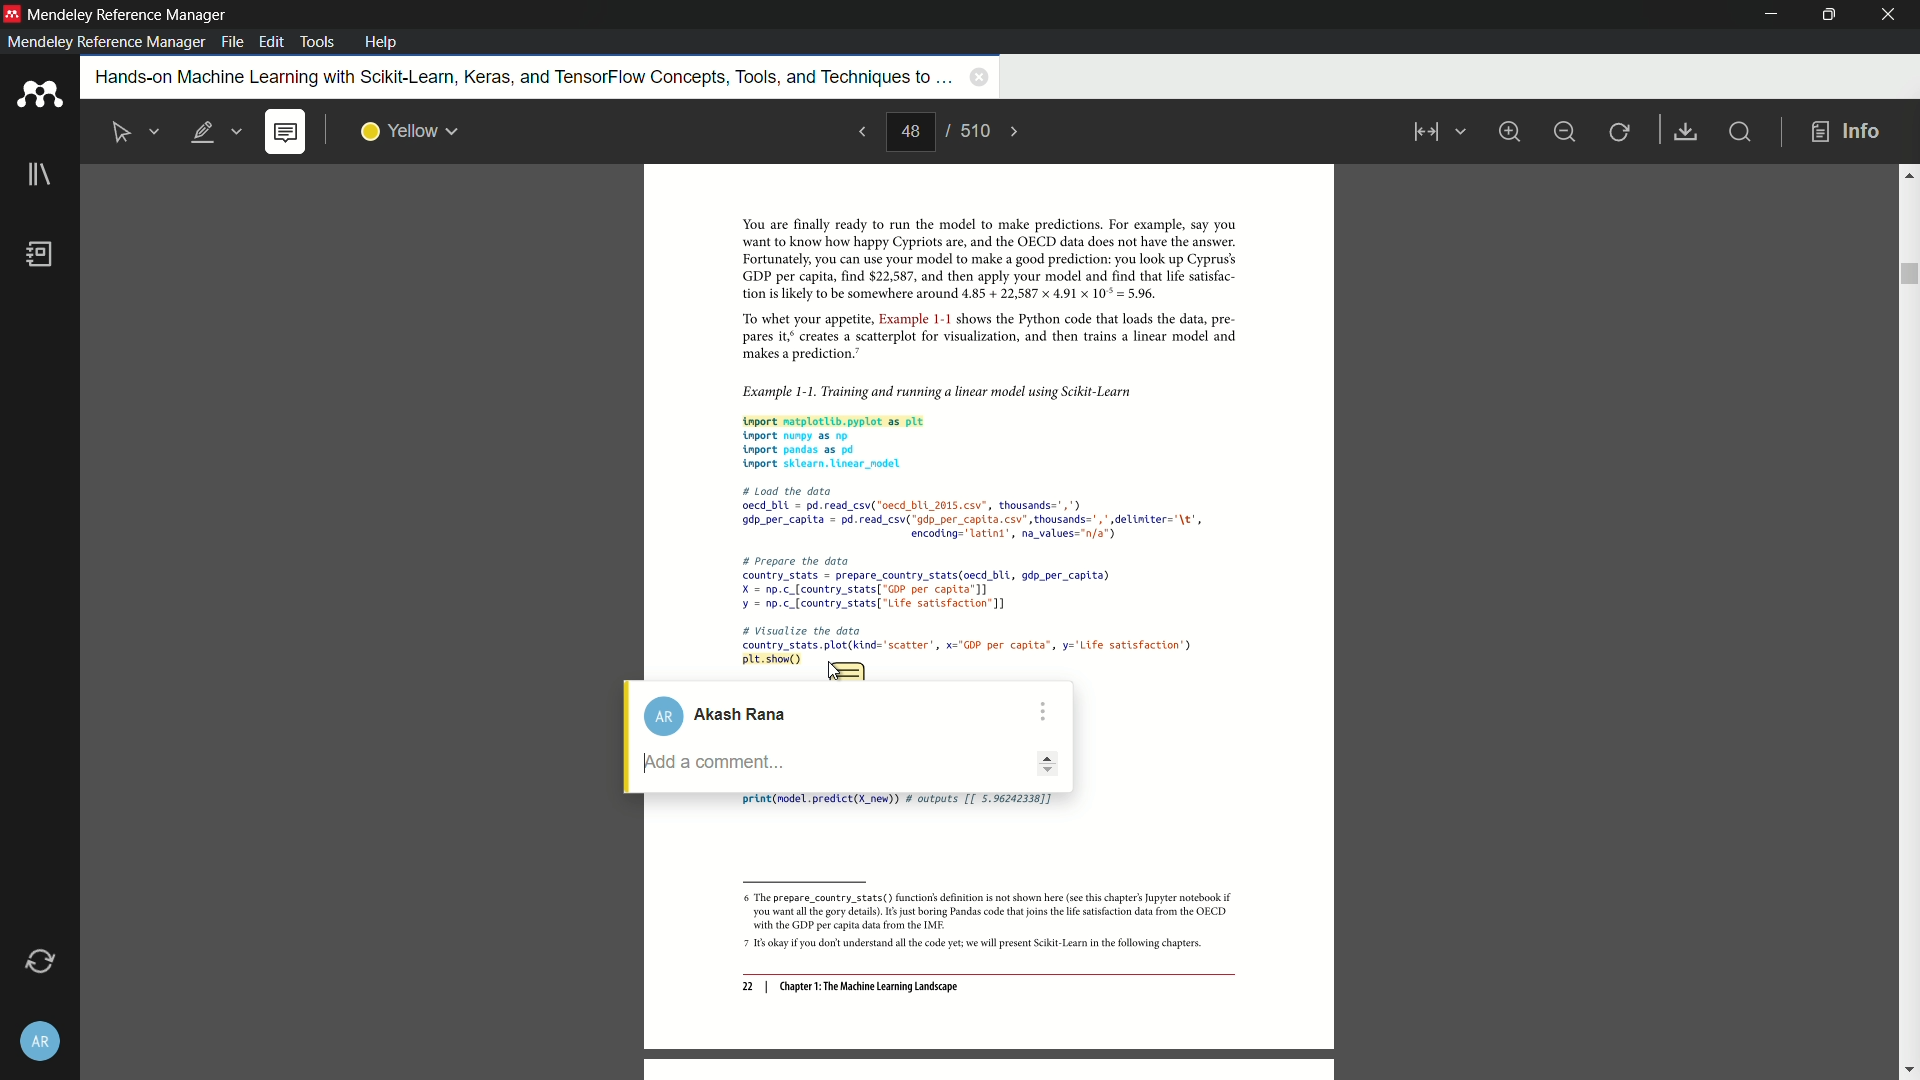 This screenshot has height=1080, width=1920. I want to click on minimize, so click(1564, 132).